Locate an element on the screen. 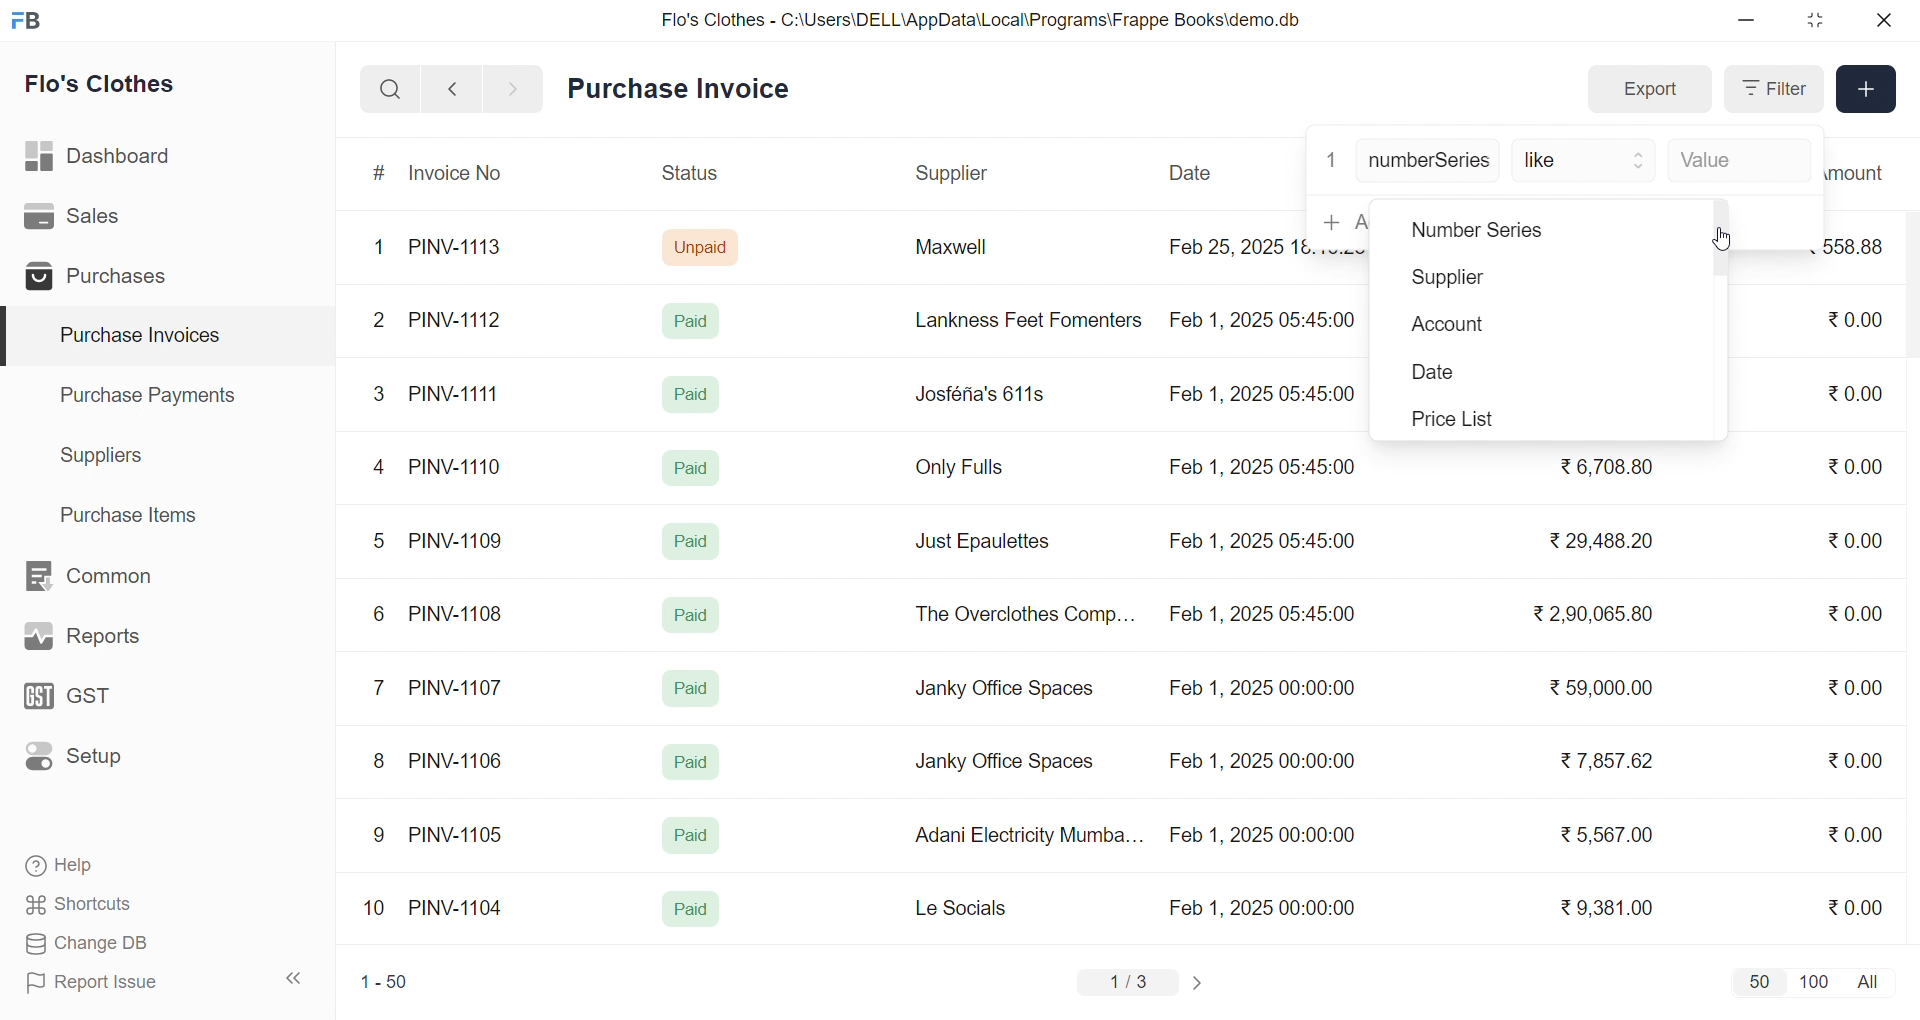 This screenshot has height=1020, width=1920. PINV-1108 is located at coordinates (457, 614).